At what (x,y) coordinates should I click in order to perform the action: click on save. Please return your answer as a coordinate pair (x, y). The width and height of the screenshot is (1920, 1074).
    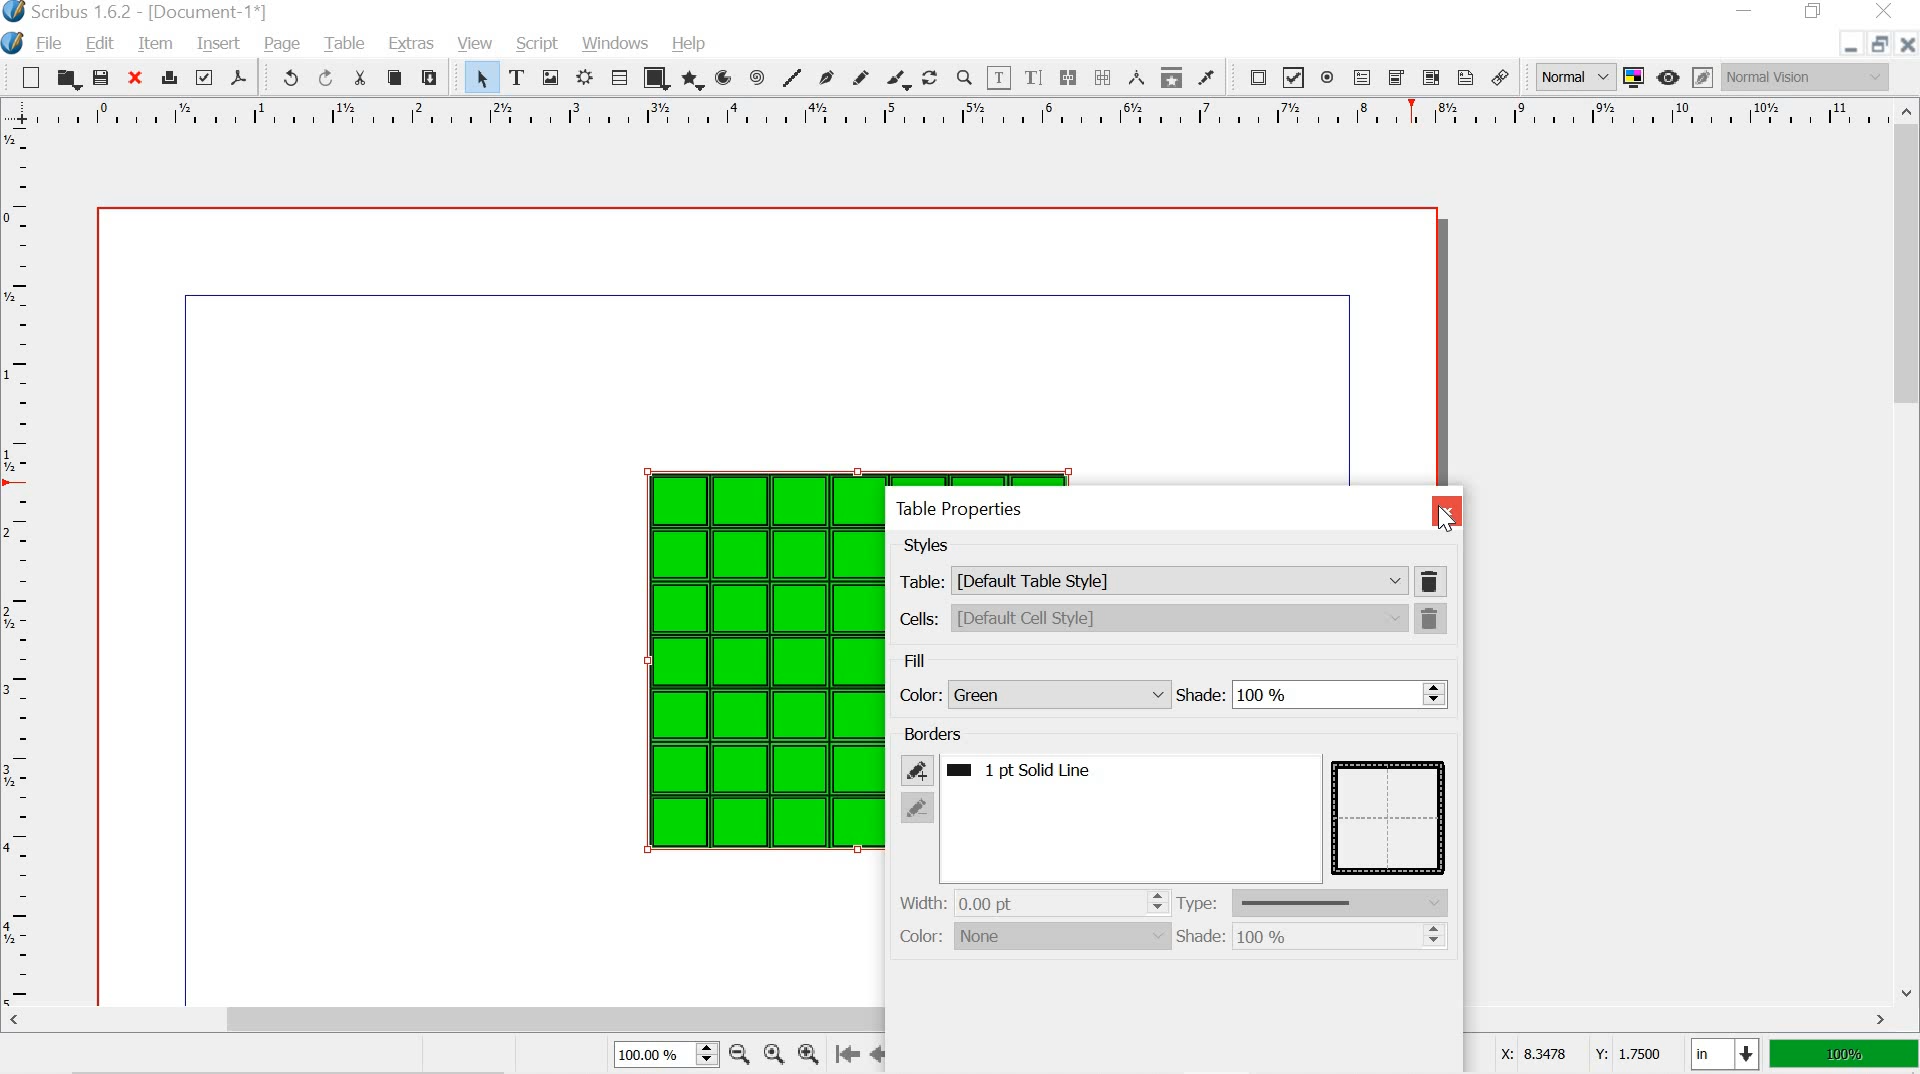
    Looking at the image, I should click on (101, 77).